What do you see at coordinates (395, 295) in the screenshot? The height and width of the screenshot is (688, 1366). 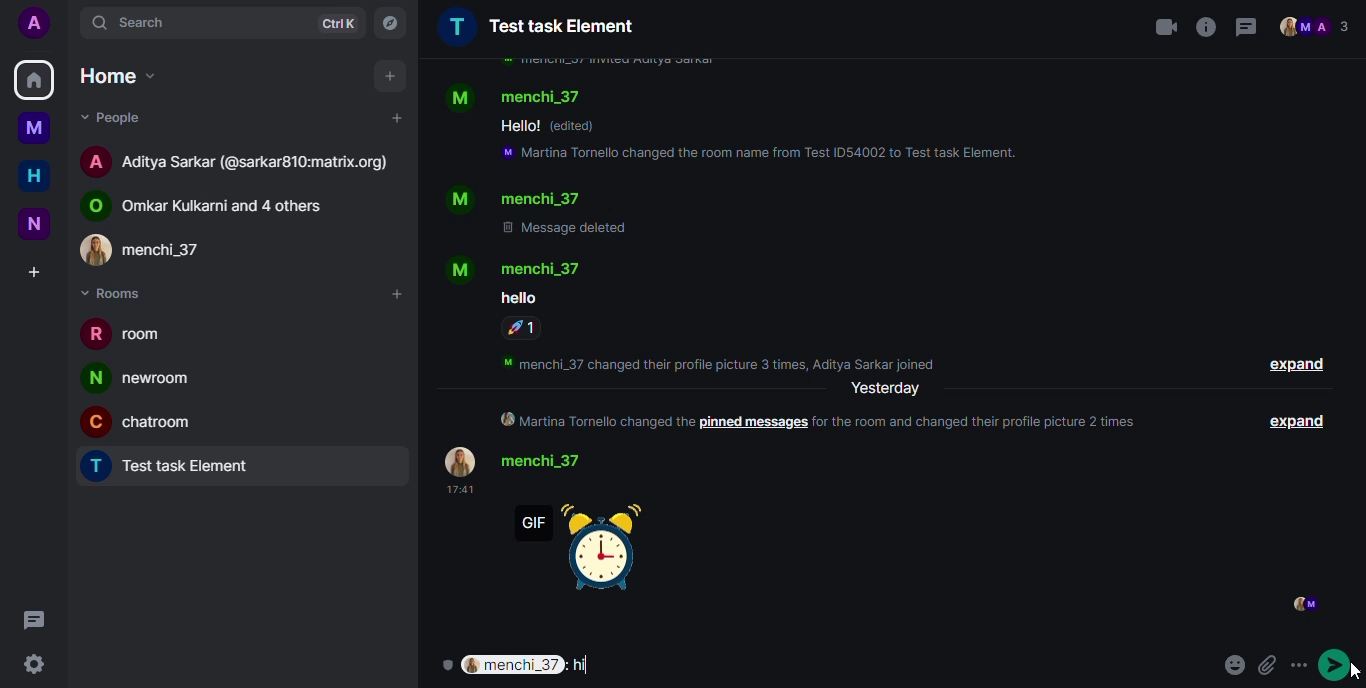 I see `add` at bounding box center [395, 295].